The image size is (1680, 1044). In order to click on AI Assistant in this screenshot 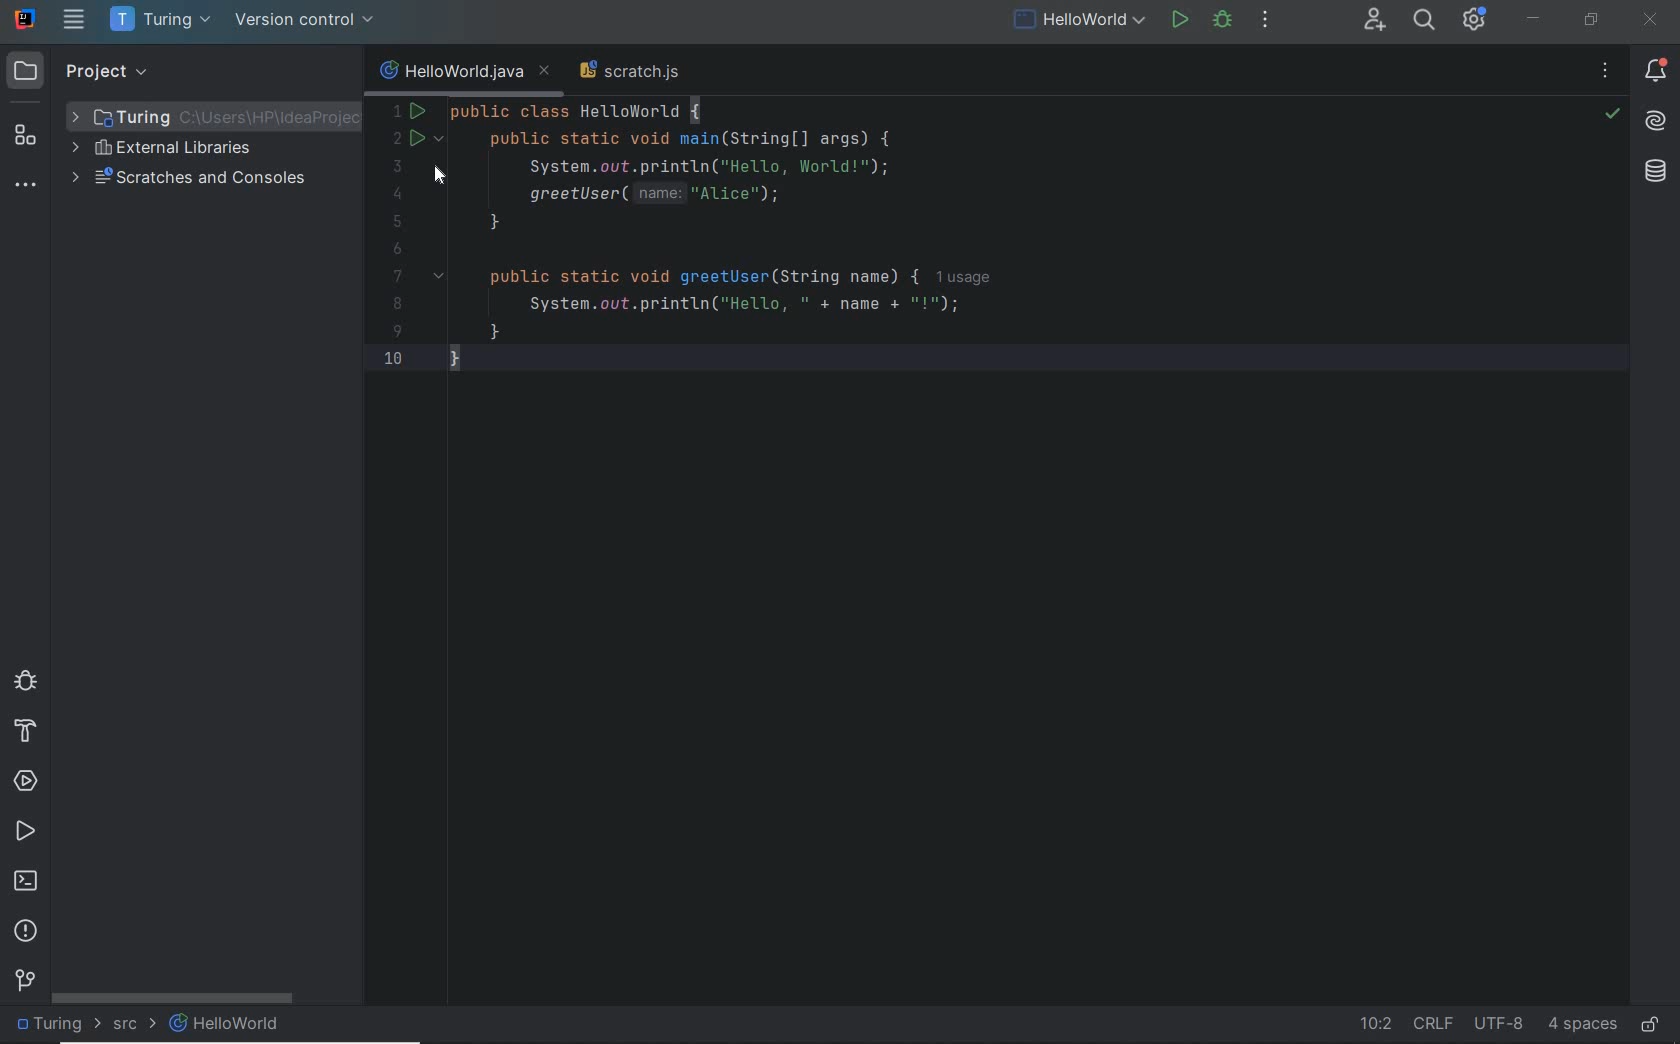, I will do `click(1656, 121)`.